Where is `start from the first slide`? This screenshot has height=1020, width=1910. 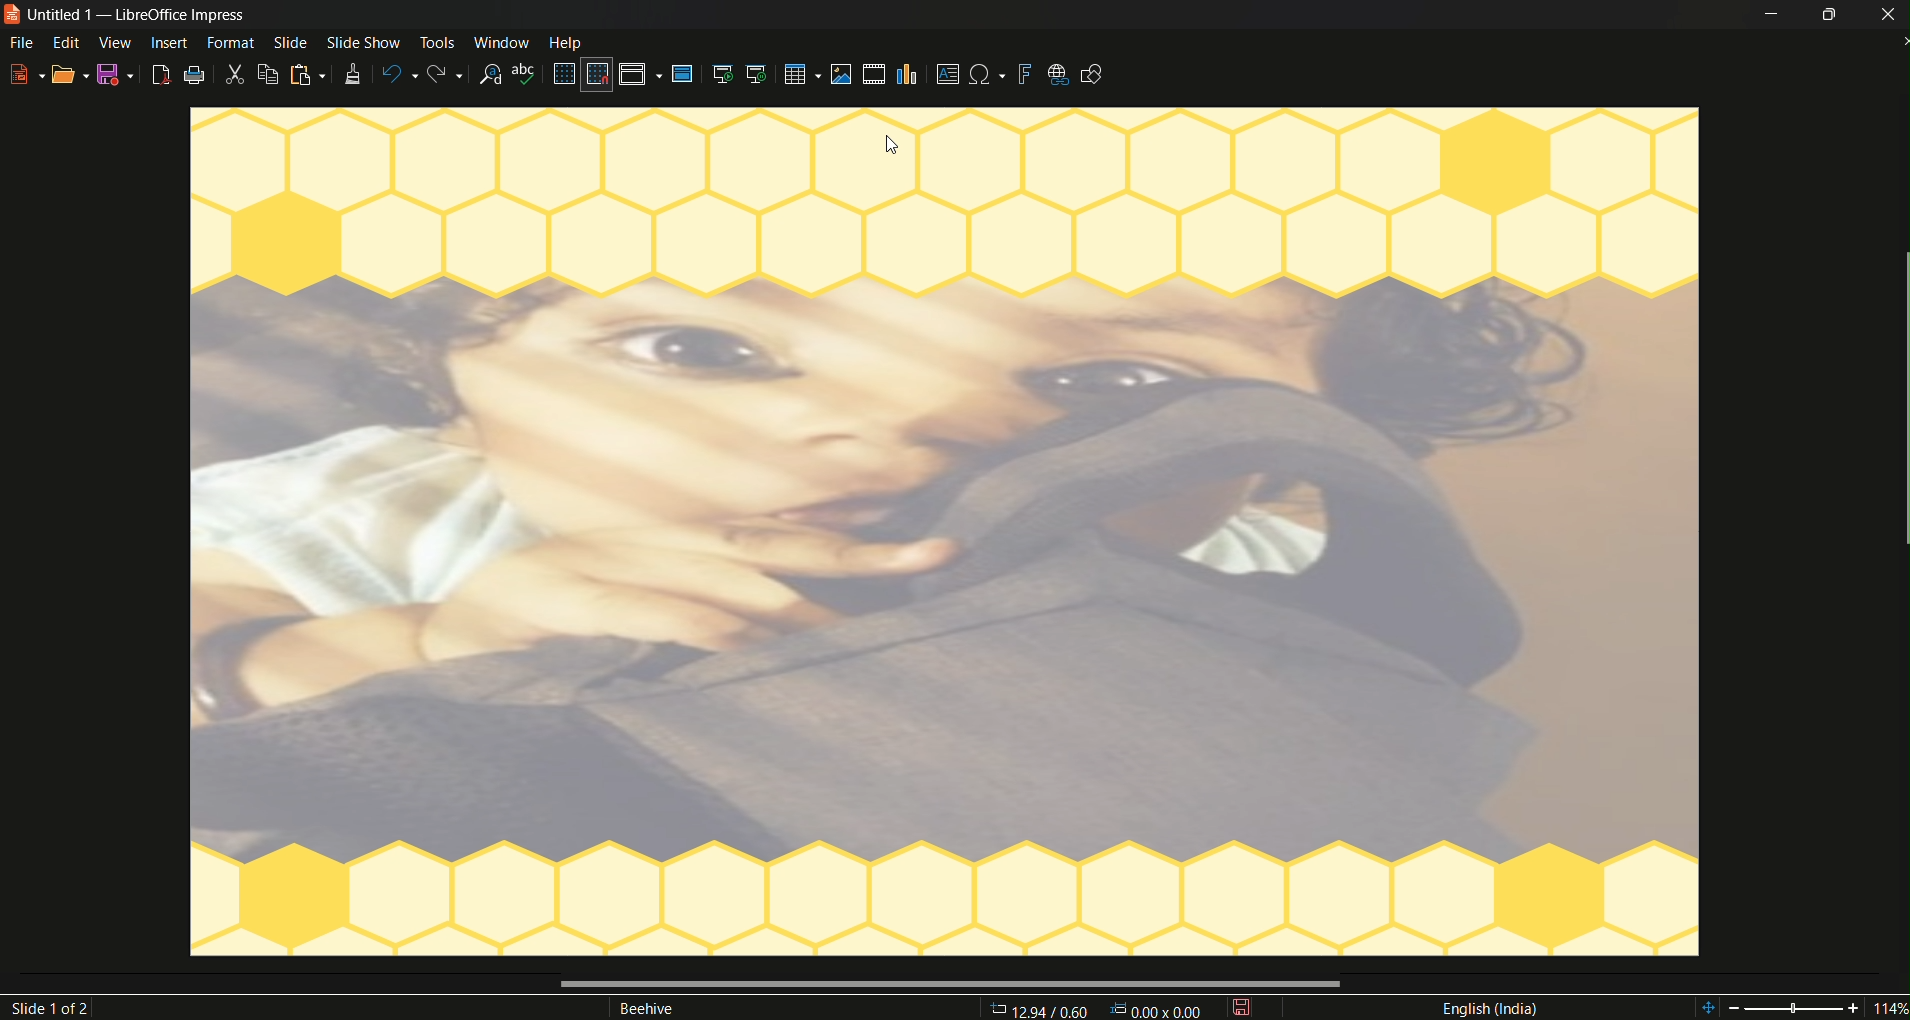 start from the first slide is located at coordinates (723, 74).